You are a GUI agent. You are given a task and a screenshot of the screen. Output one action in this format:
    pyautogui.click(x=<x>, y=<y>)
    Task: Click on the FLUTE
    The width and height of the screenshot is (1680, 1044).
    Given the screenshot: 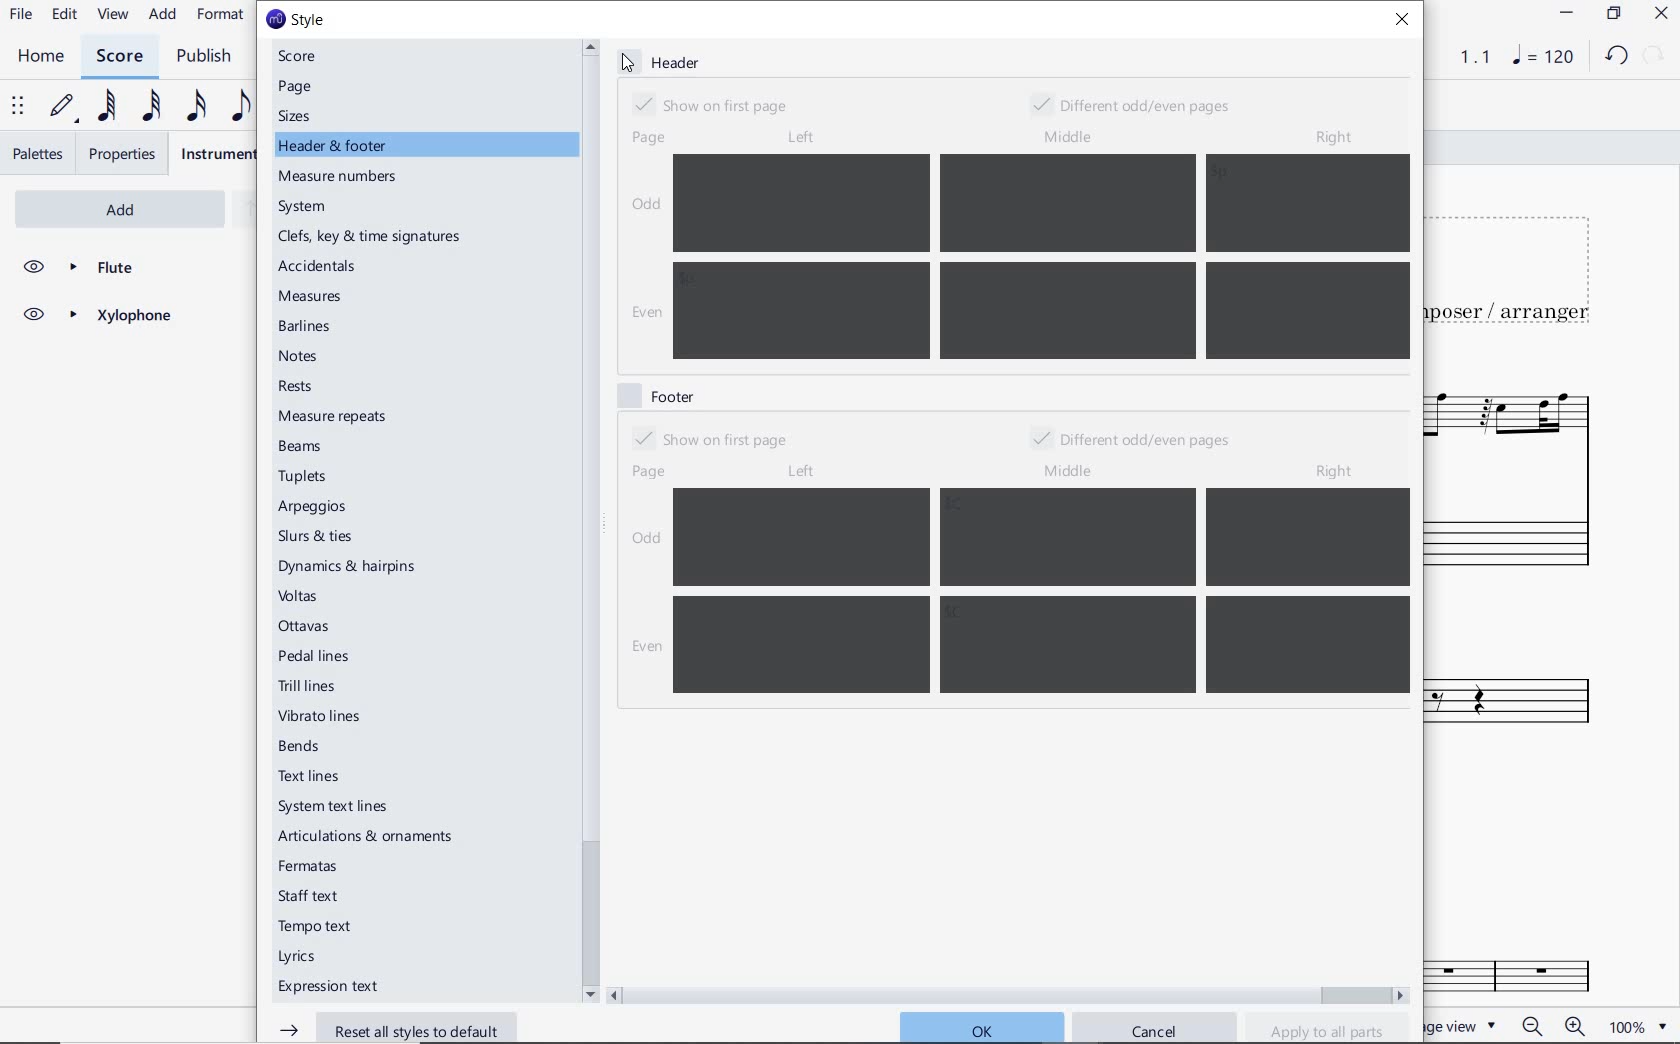 What is the action you would take?
    pyautogui.click(x=1523, y=474)
    